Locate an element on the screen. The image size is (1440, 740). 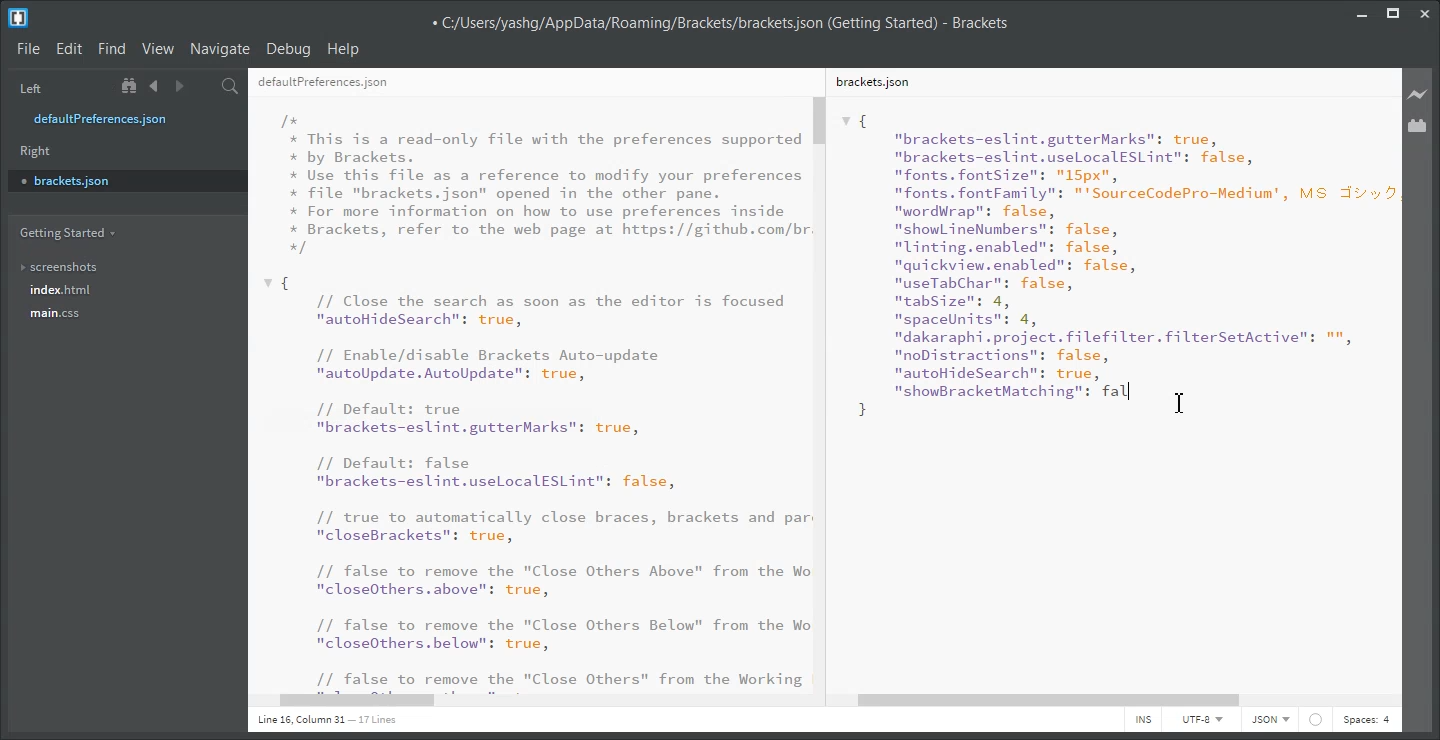
defaultPreferences.json is located at coordinates (323, 83).